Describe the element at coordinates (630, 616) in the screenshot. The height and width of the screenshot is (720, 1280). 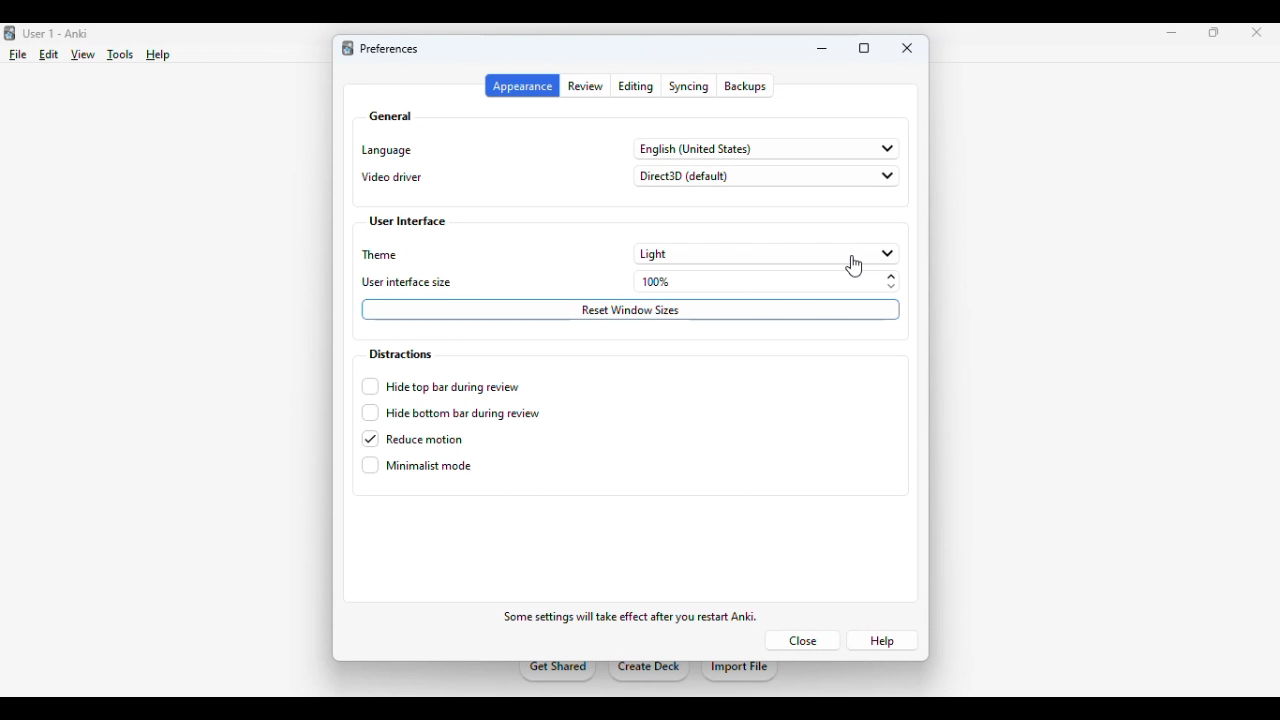
I see `some settings will take effect after you restart anki.` at that location.